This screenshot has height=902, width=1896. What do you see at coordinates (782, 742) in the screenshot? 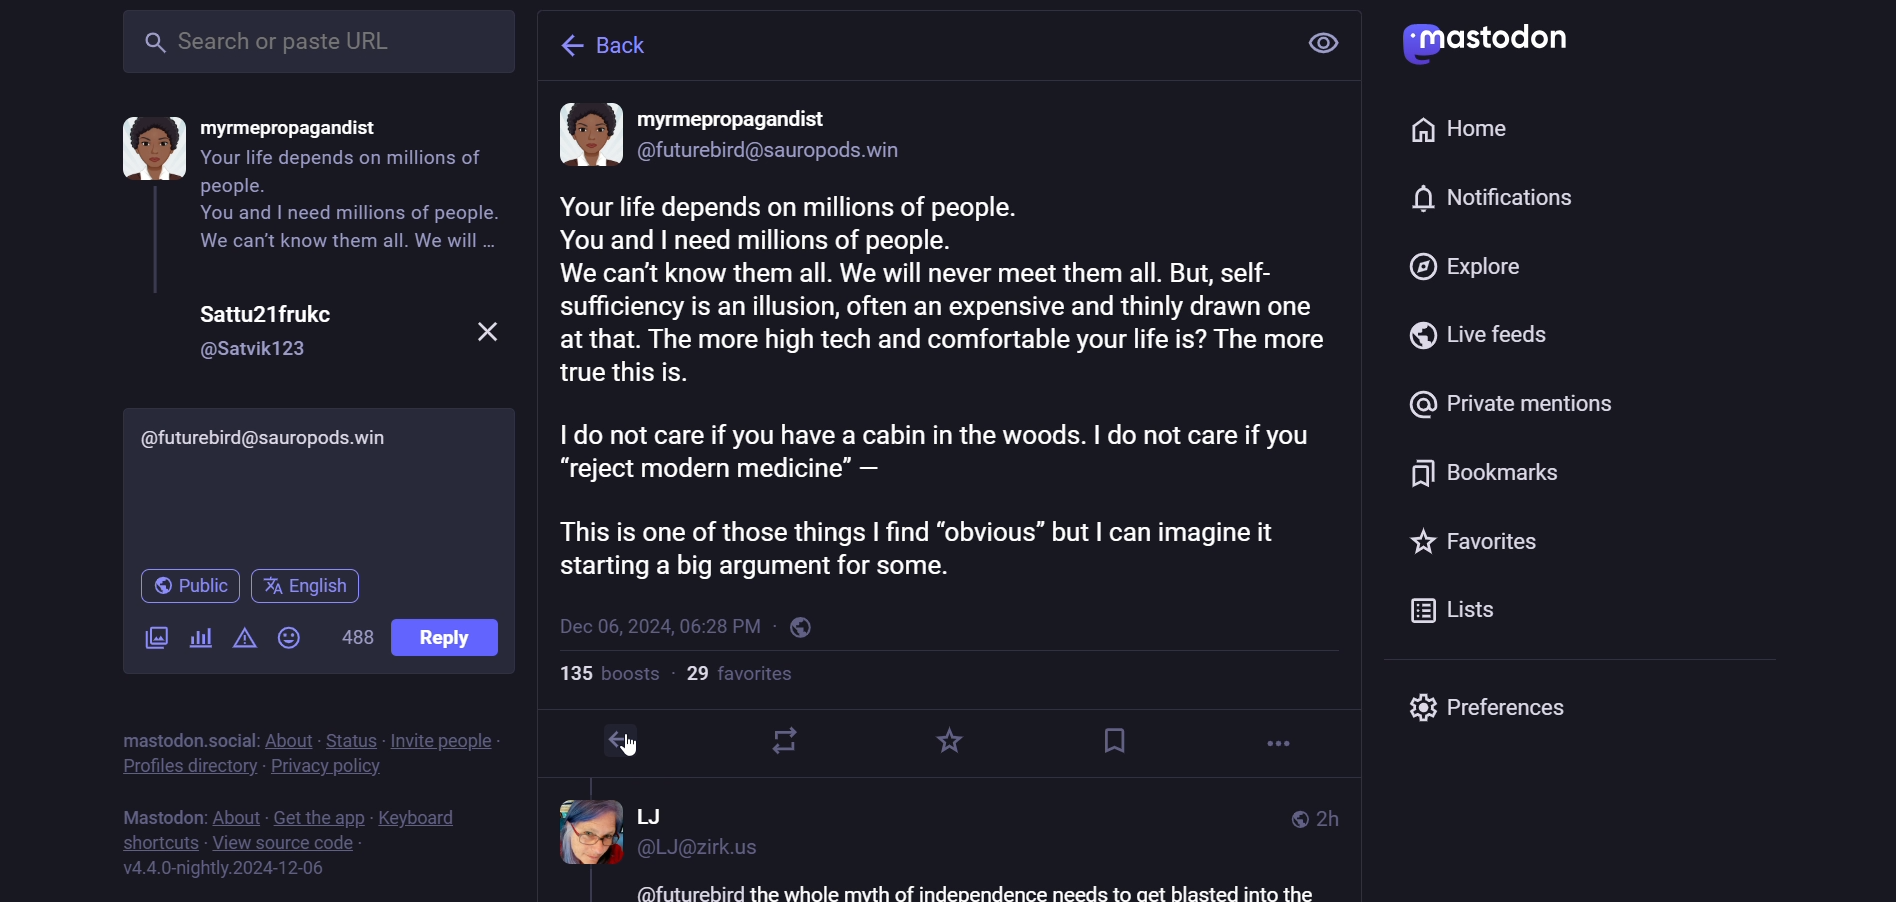
I see `boost` at bounding box center [782, 742].